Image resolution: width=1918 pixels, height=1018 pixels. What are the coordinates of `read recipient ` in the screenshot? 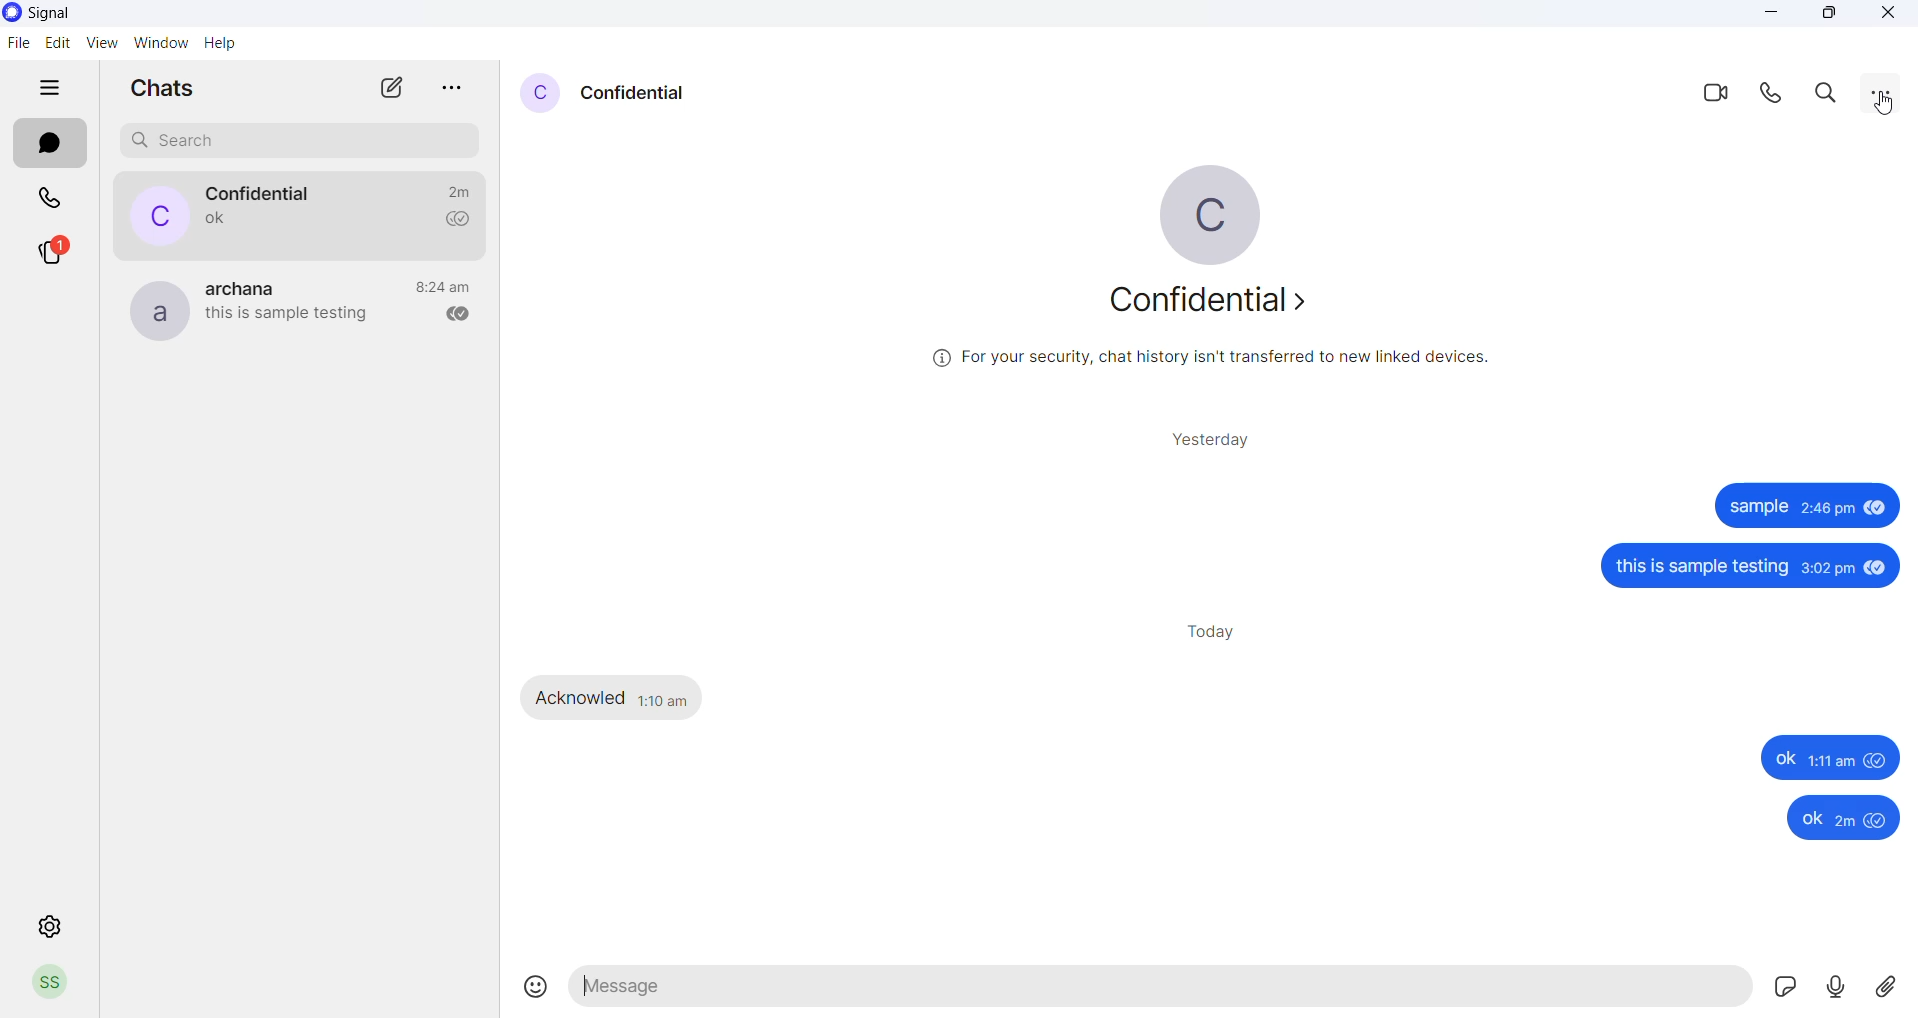 It's located at (451, 315).